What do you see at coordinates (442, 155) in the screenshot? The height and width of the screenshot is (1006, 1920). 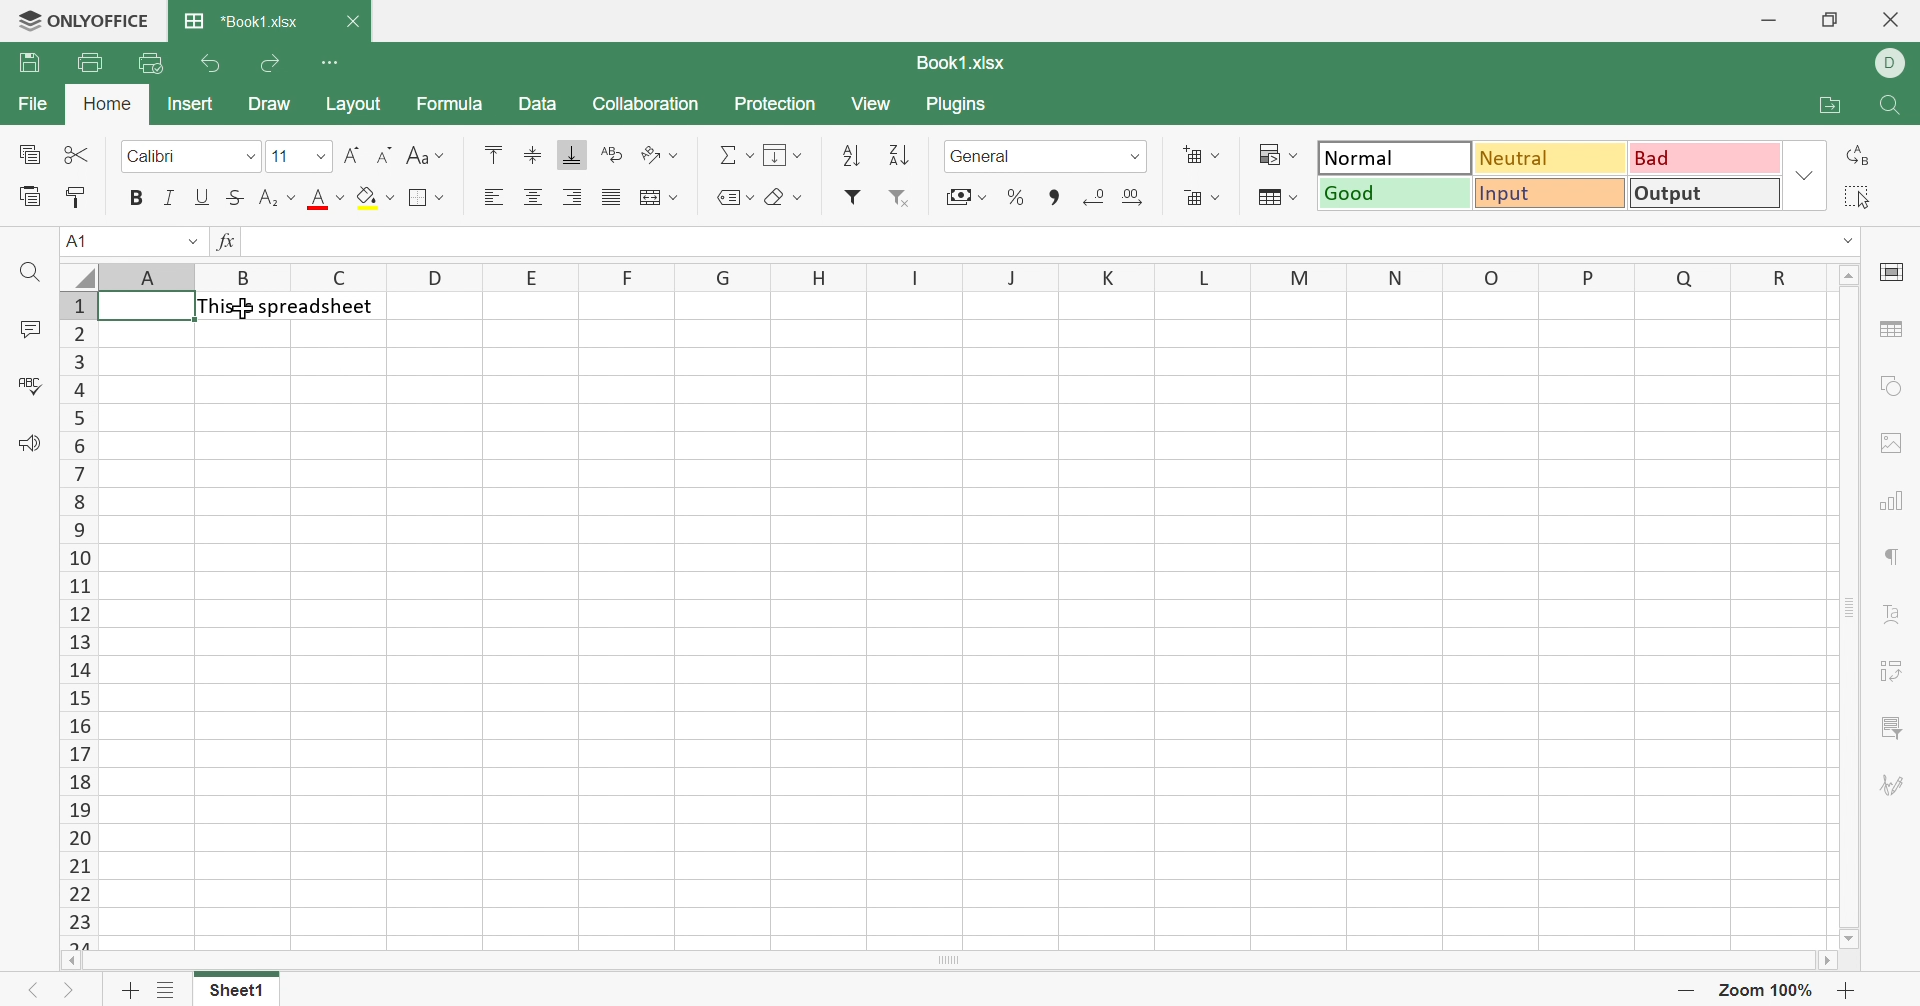 I see `Drop Down` at bounding box center [442, 155].